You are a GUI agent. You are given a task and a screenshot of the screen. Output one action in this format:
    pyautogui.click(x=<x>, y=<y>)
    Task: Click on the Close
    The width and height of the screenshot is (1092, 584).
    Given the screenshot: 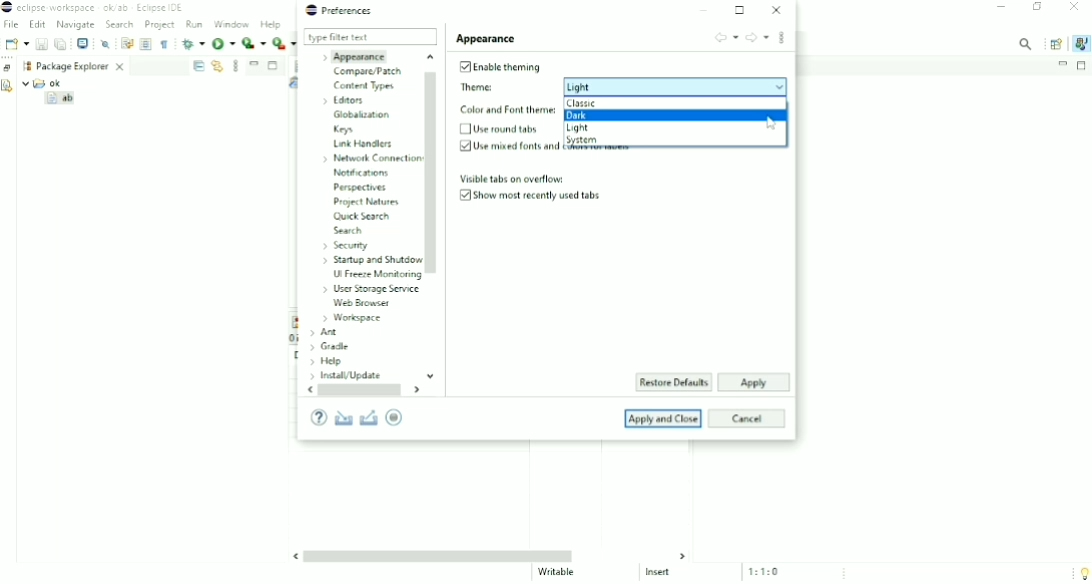 What is the action you would take?
    pyautogui.click(x=1074, y=8)
    